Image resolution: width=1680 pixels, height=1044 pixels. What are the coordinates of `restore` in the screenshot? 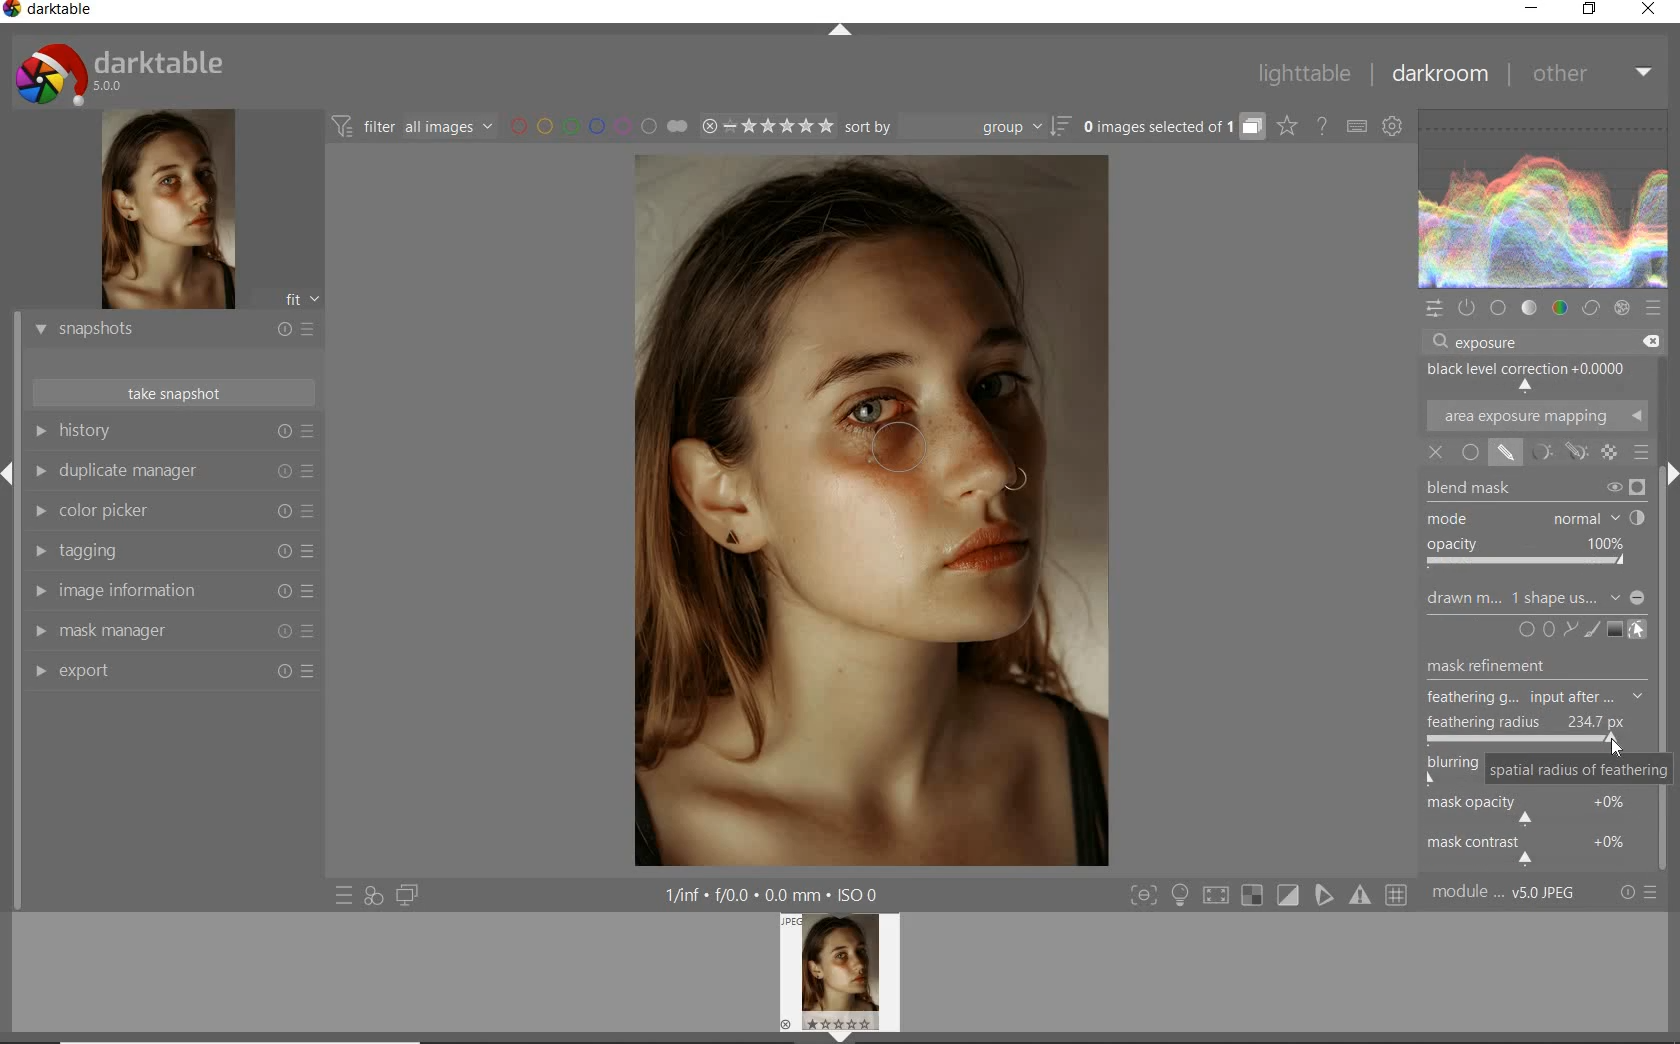 It's located at (1590, 13).